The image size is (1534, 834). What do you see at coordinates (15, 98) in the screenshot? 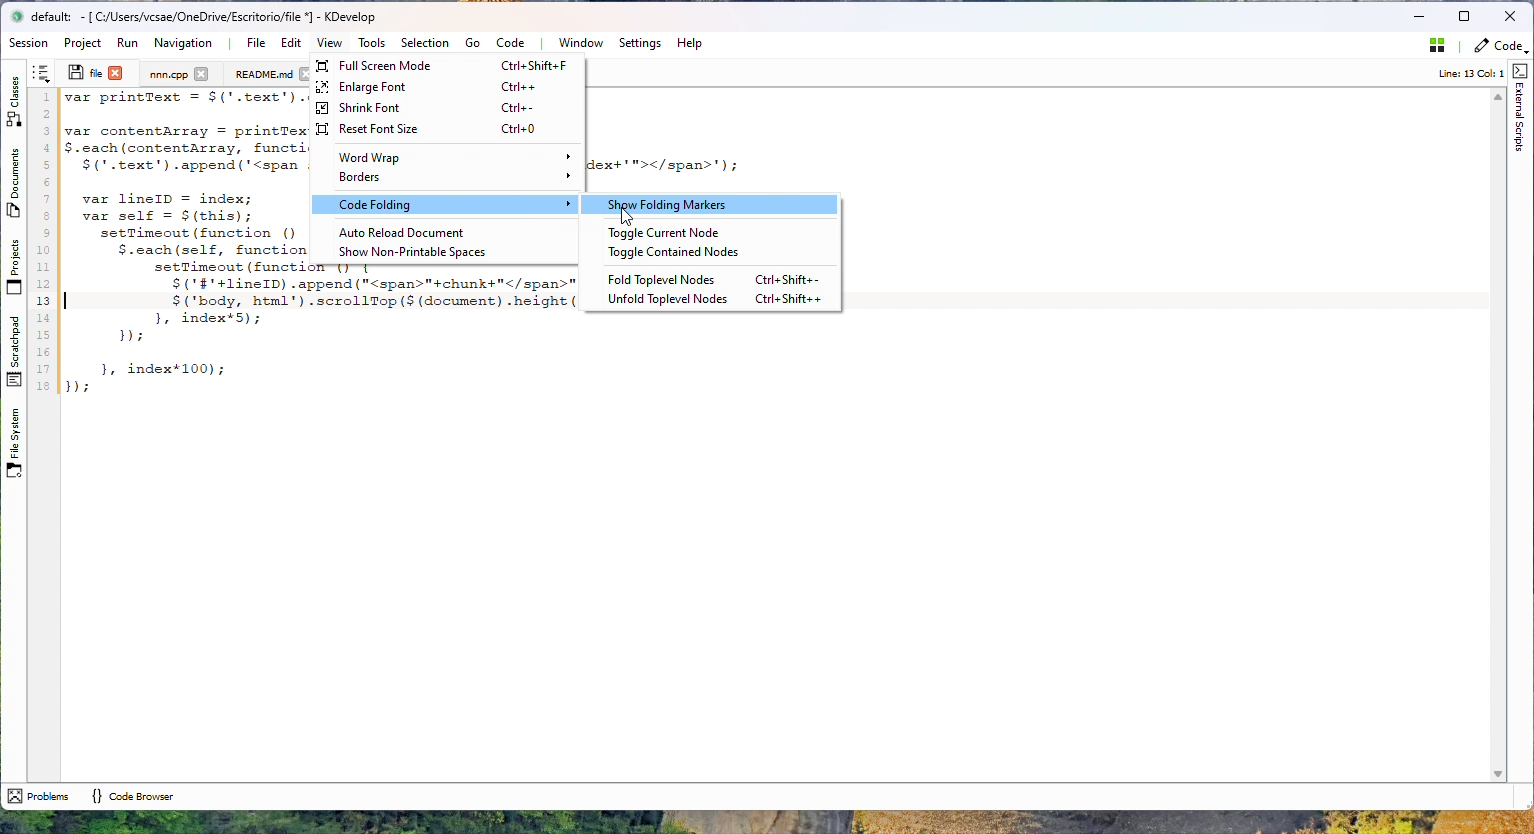
I see `Class` at bounding box center [15, 98].